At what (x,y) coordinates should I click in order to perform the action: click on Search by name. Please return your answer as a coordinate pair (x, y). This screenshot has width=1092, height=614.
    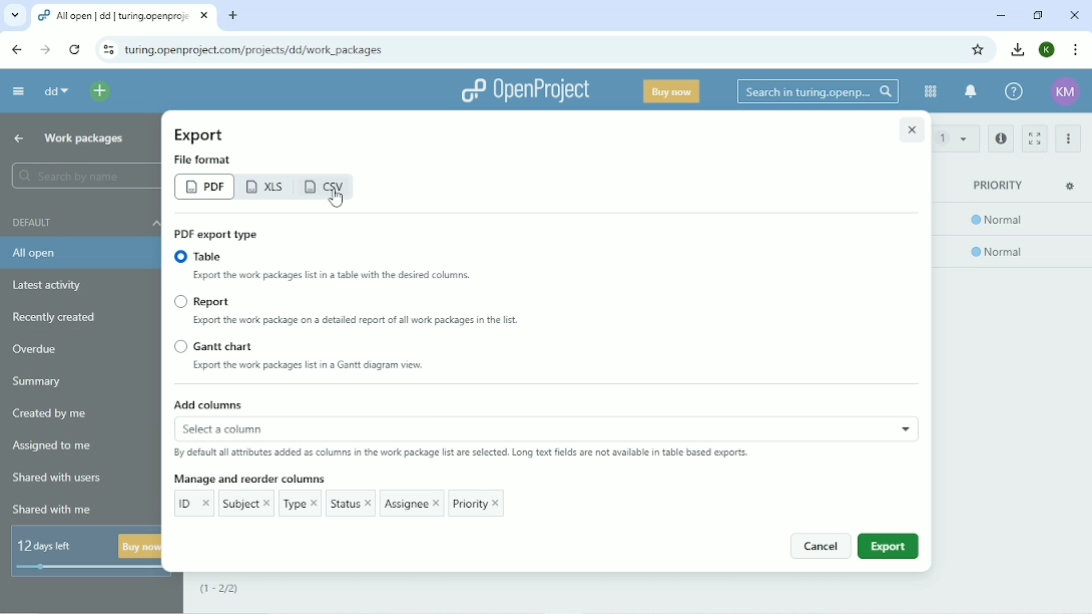
    Looking at the image, I should click on (79, 176).